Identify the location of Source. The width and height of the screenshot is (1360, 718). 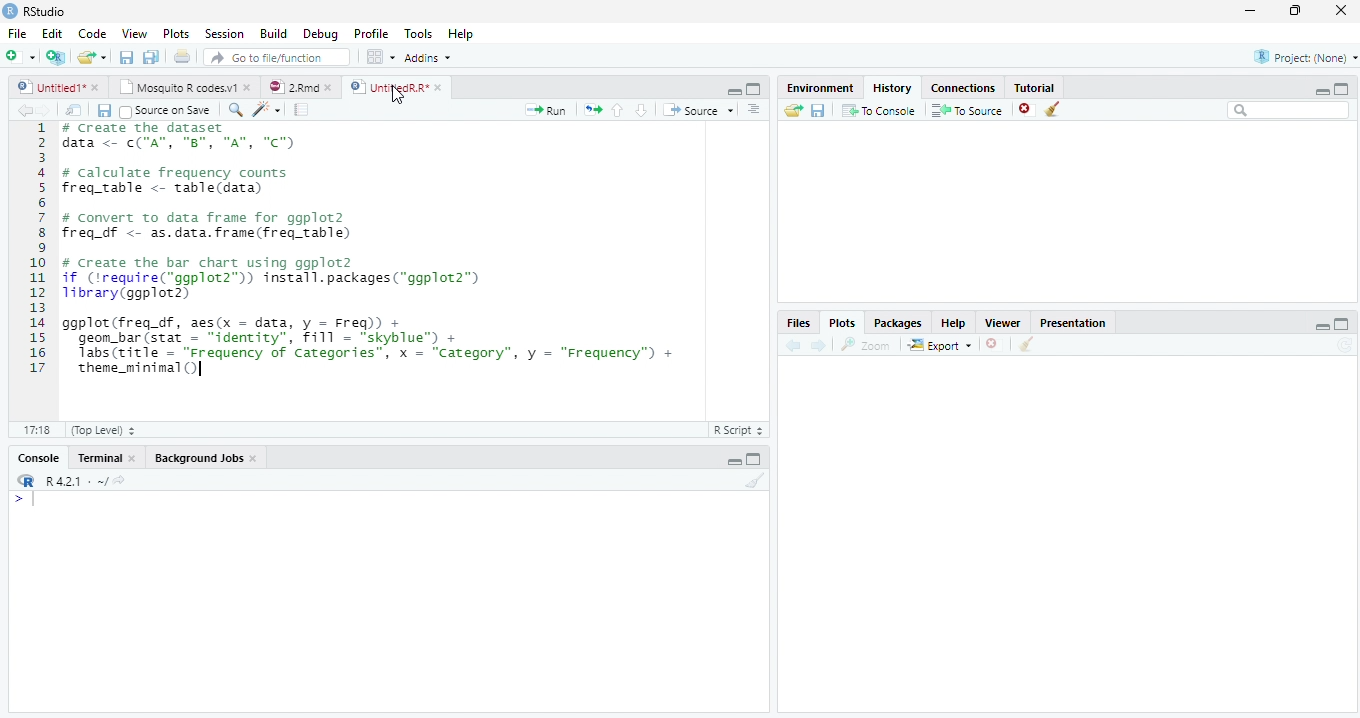
(701, 111).